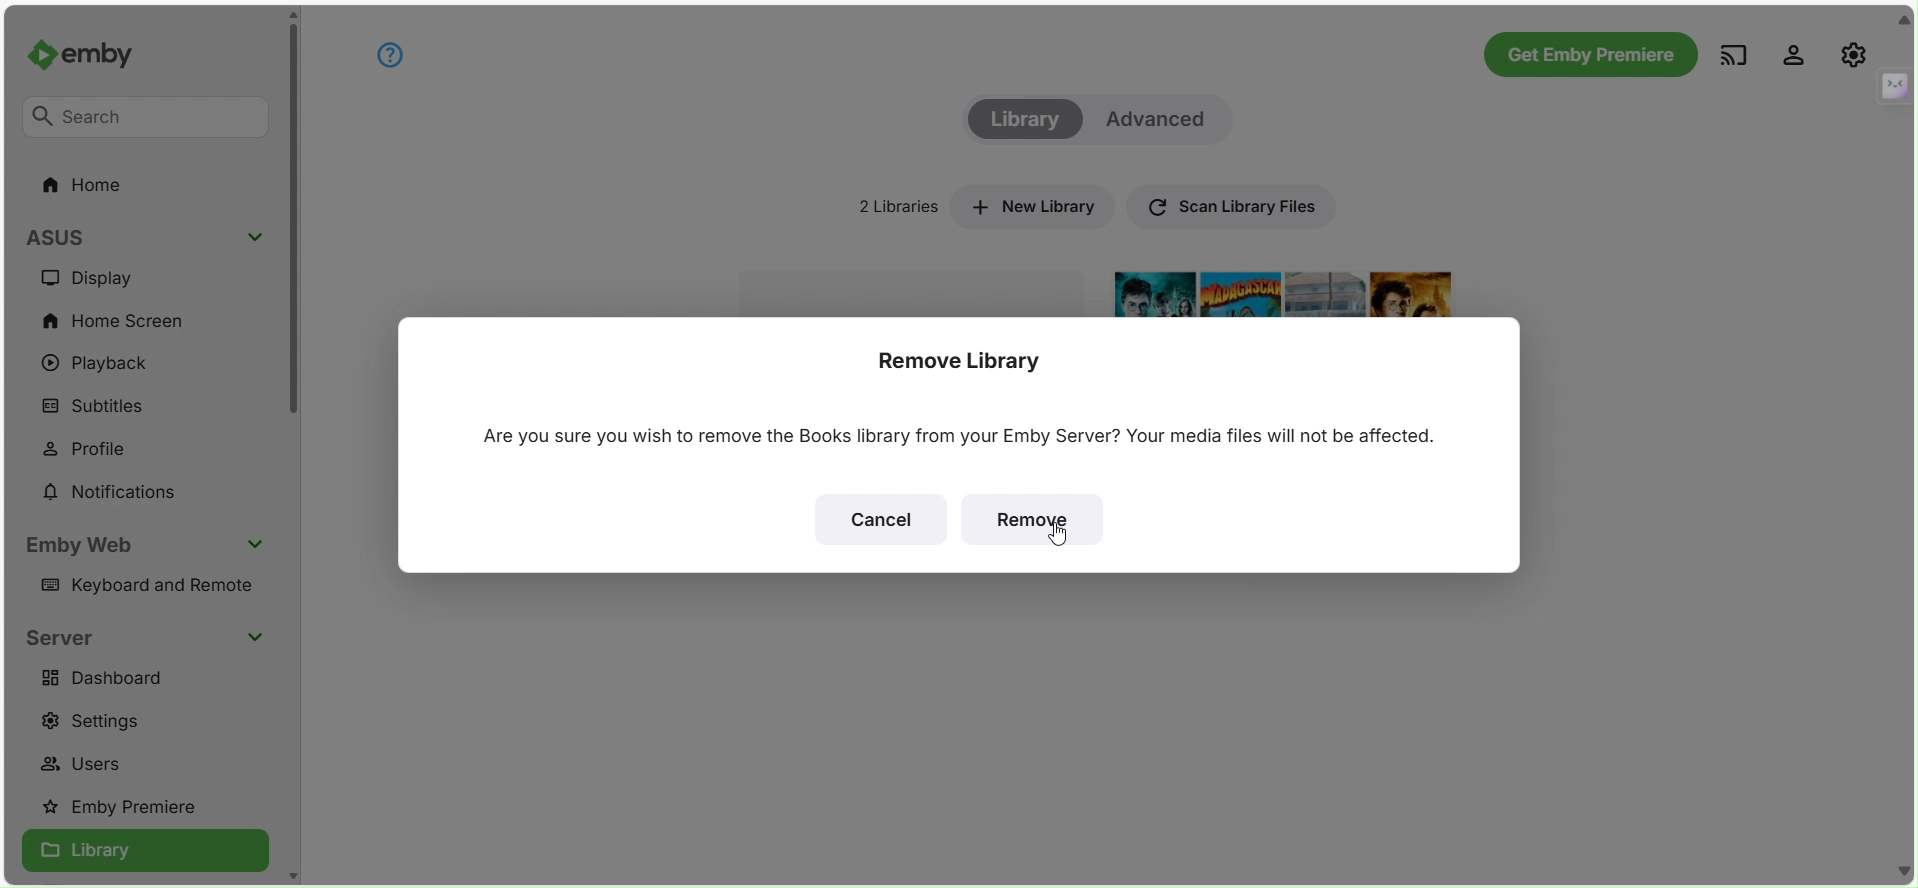 This screenshot has width=1918, height=888. Describe the element at coordinates (1032, 521) in the screenshot. I see `Remove` at that location.